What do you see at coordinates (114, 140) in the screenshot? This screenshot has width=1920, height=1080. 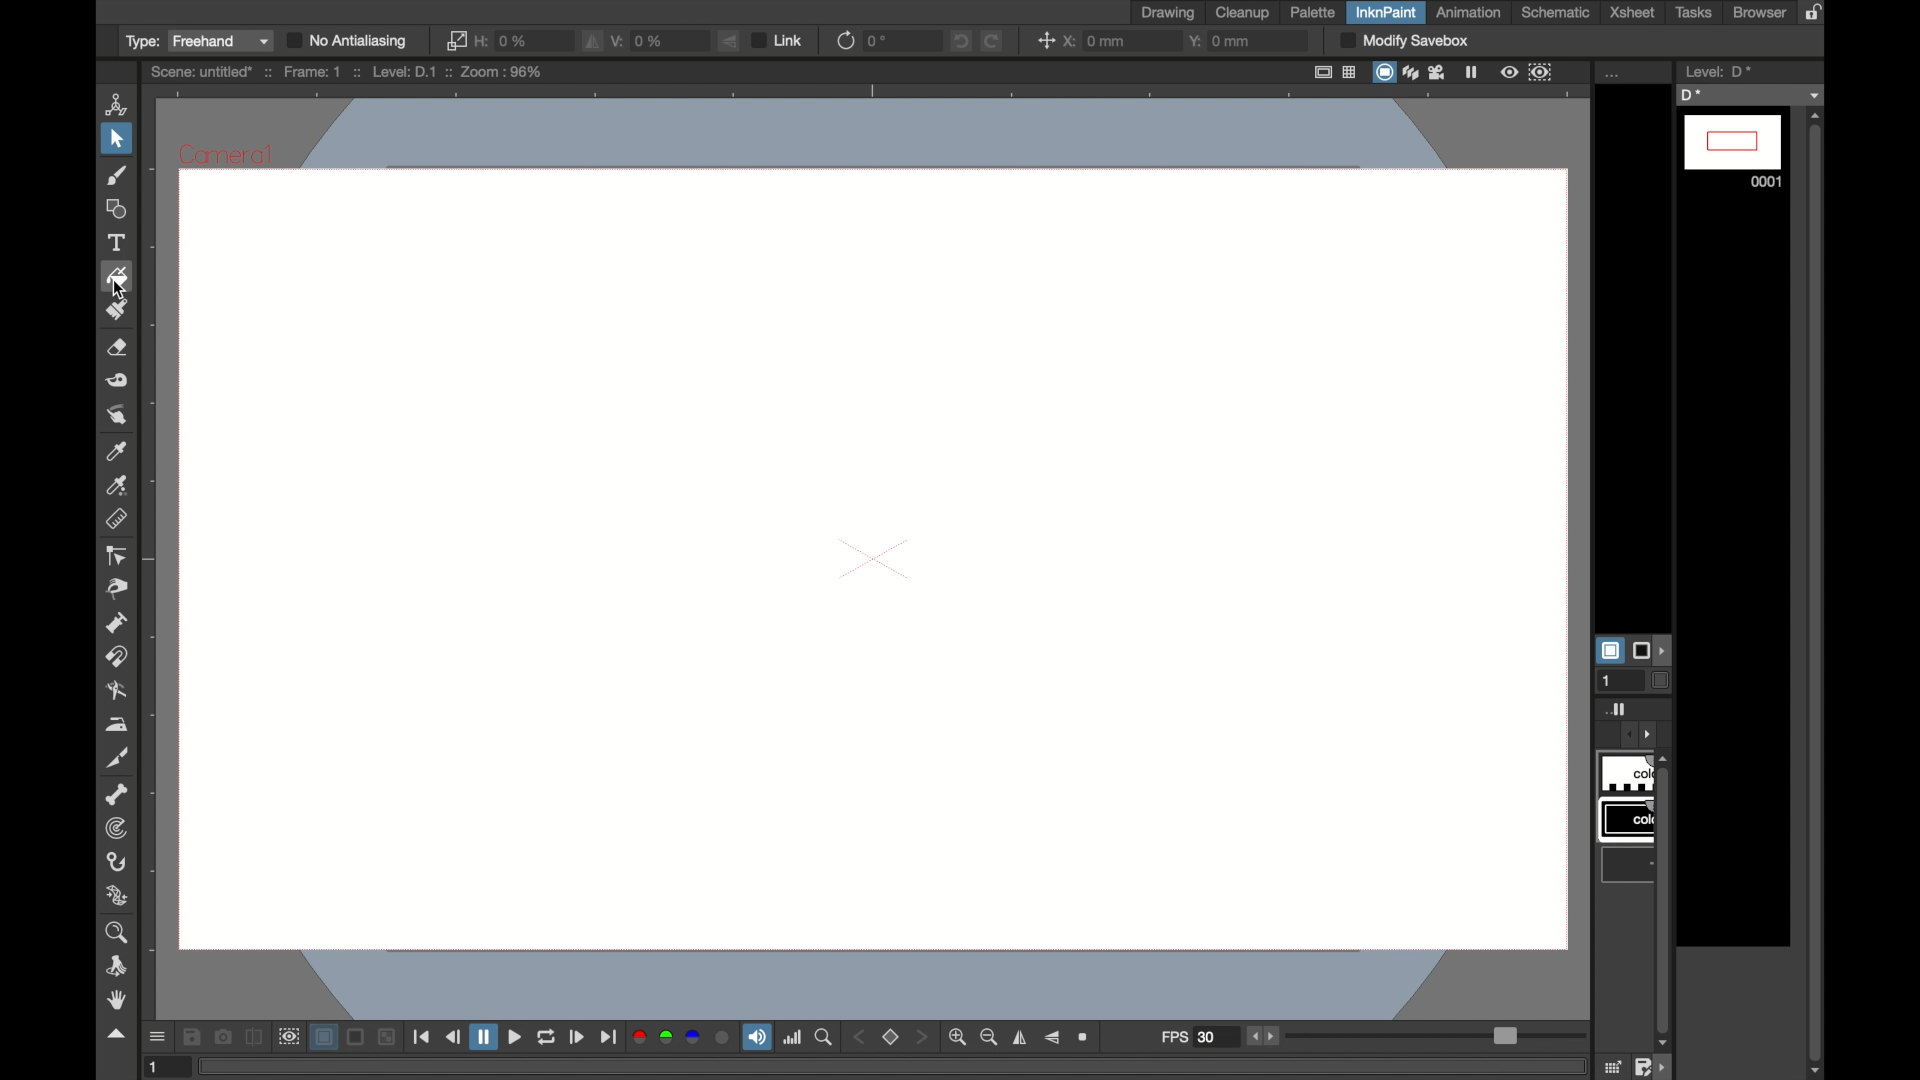 I see `selection tool` at bounding box center [114, 140].